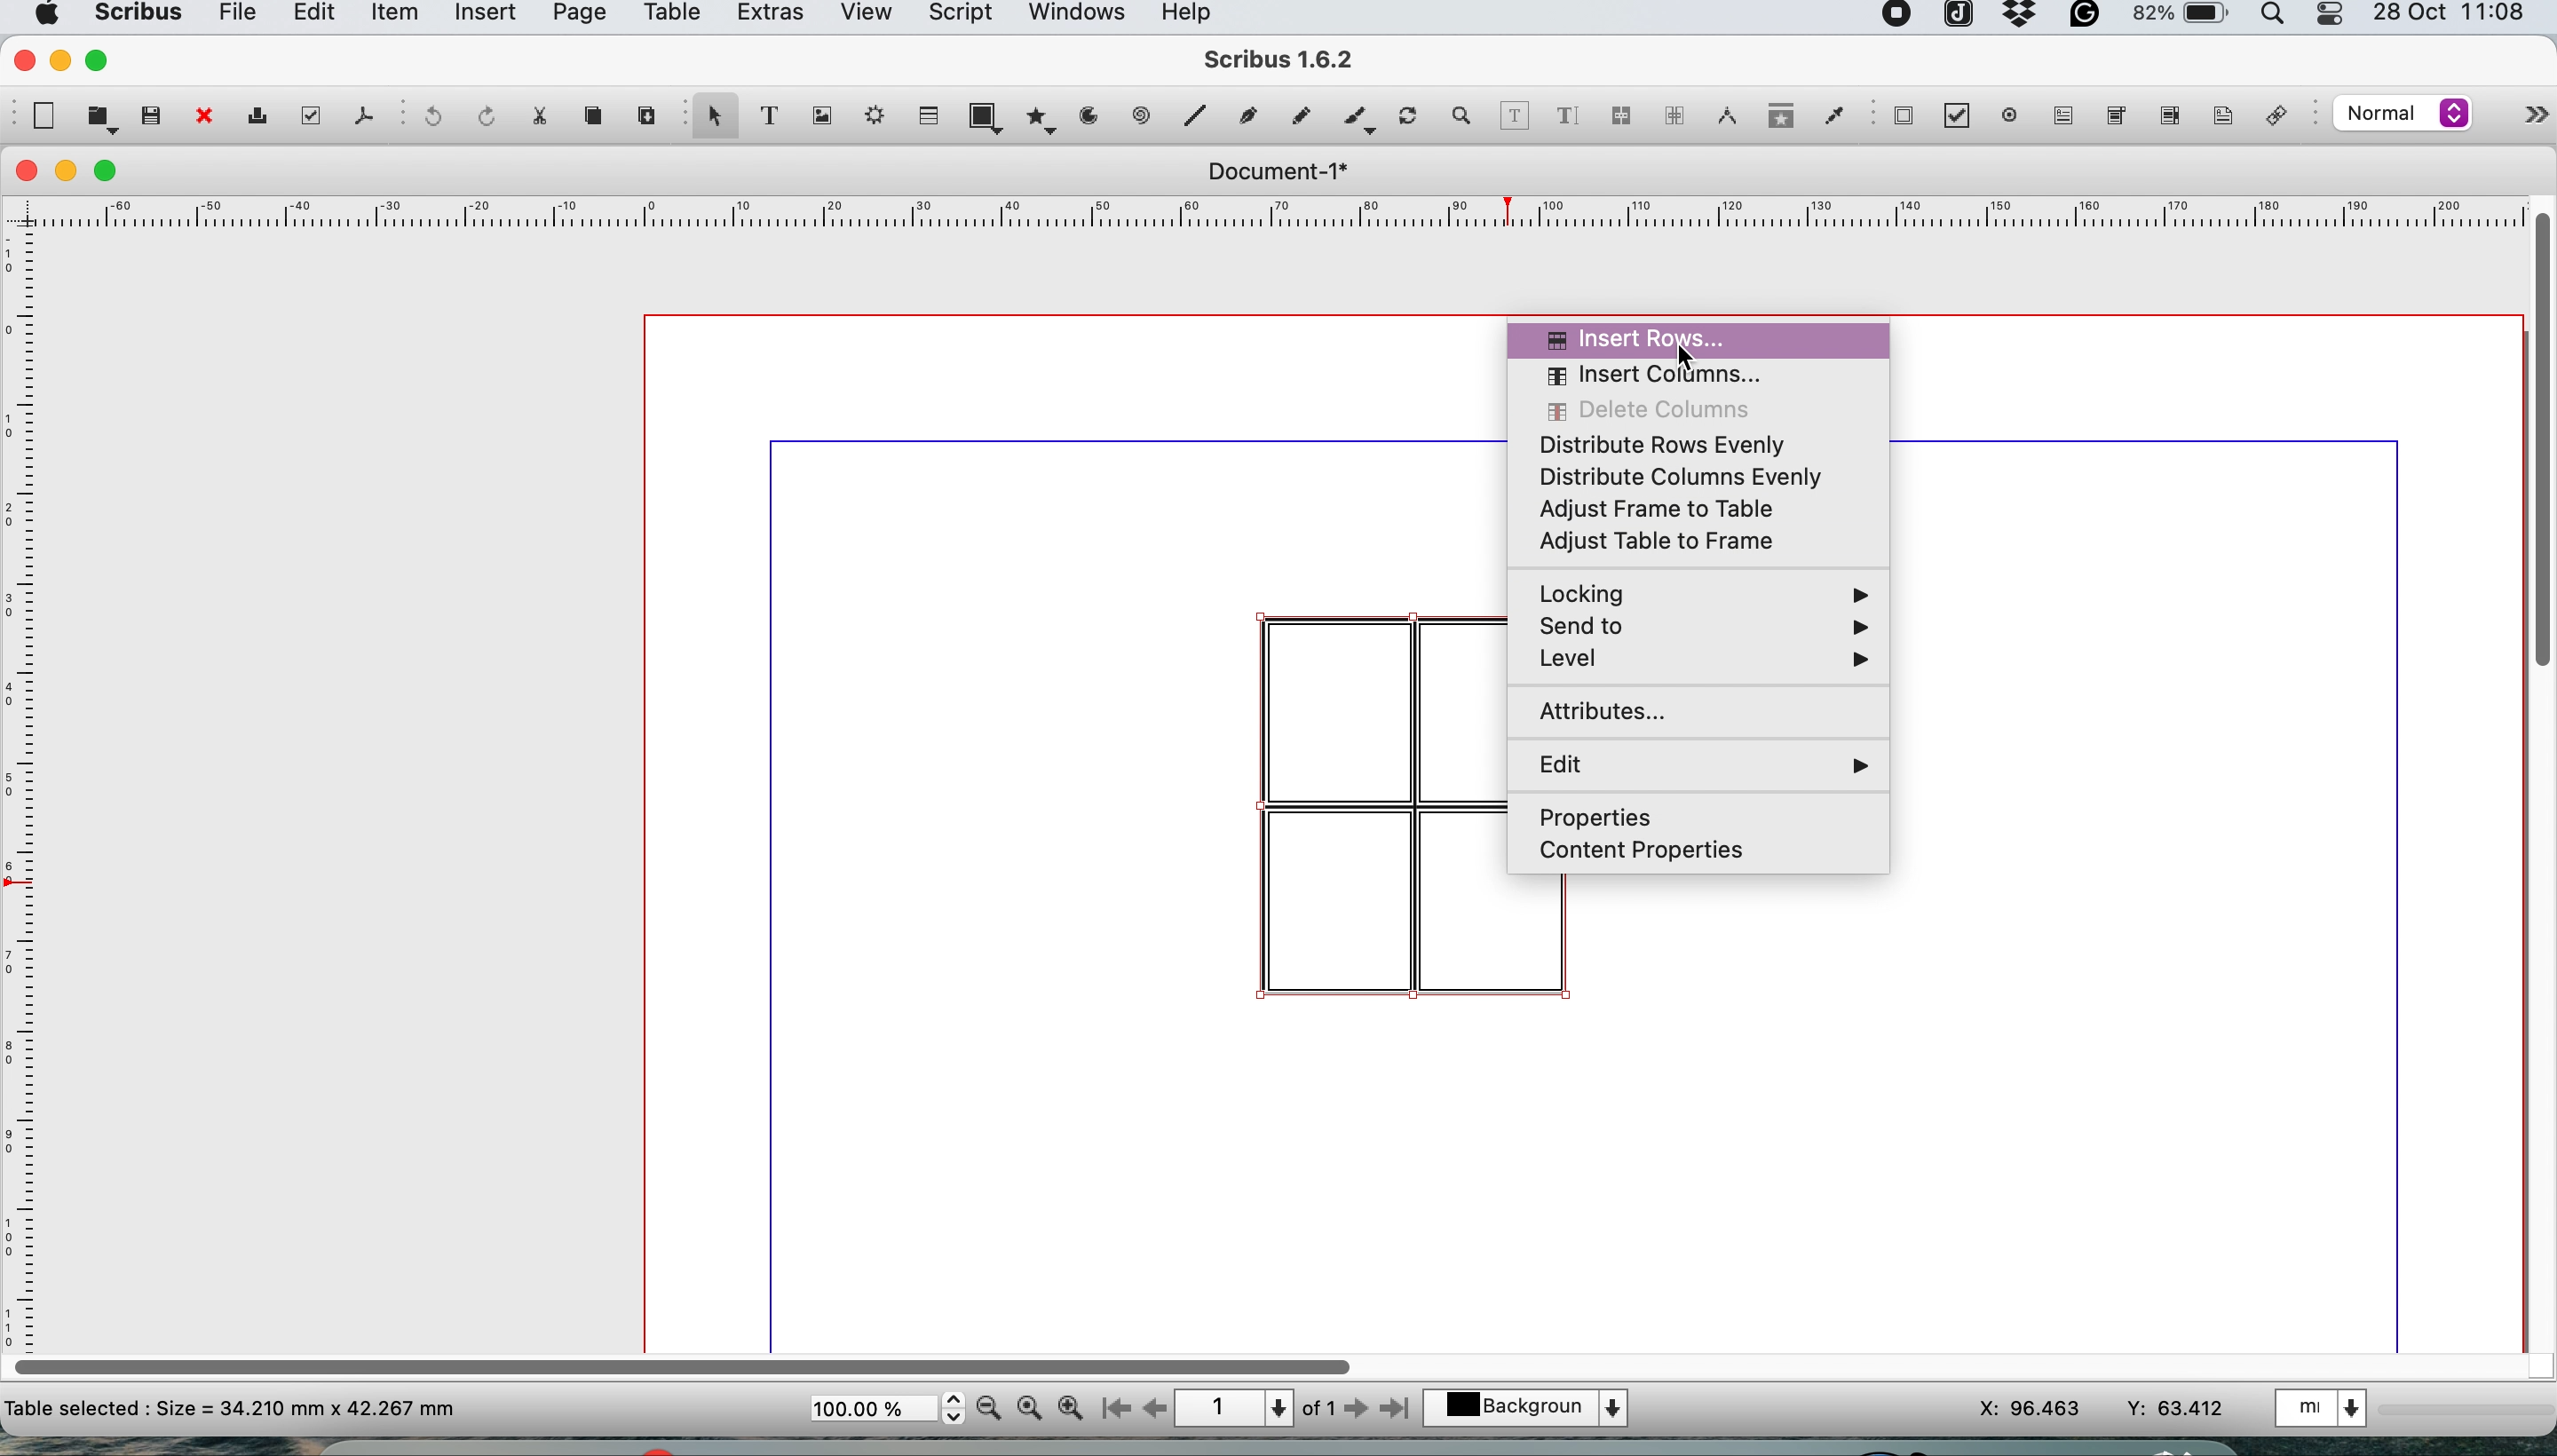 The width and height of the screenshot is (2557, 1456). I want to click on xy coordinates, so click(2103, 1409).